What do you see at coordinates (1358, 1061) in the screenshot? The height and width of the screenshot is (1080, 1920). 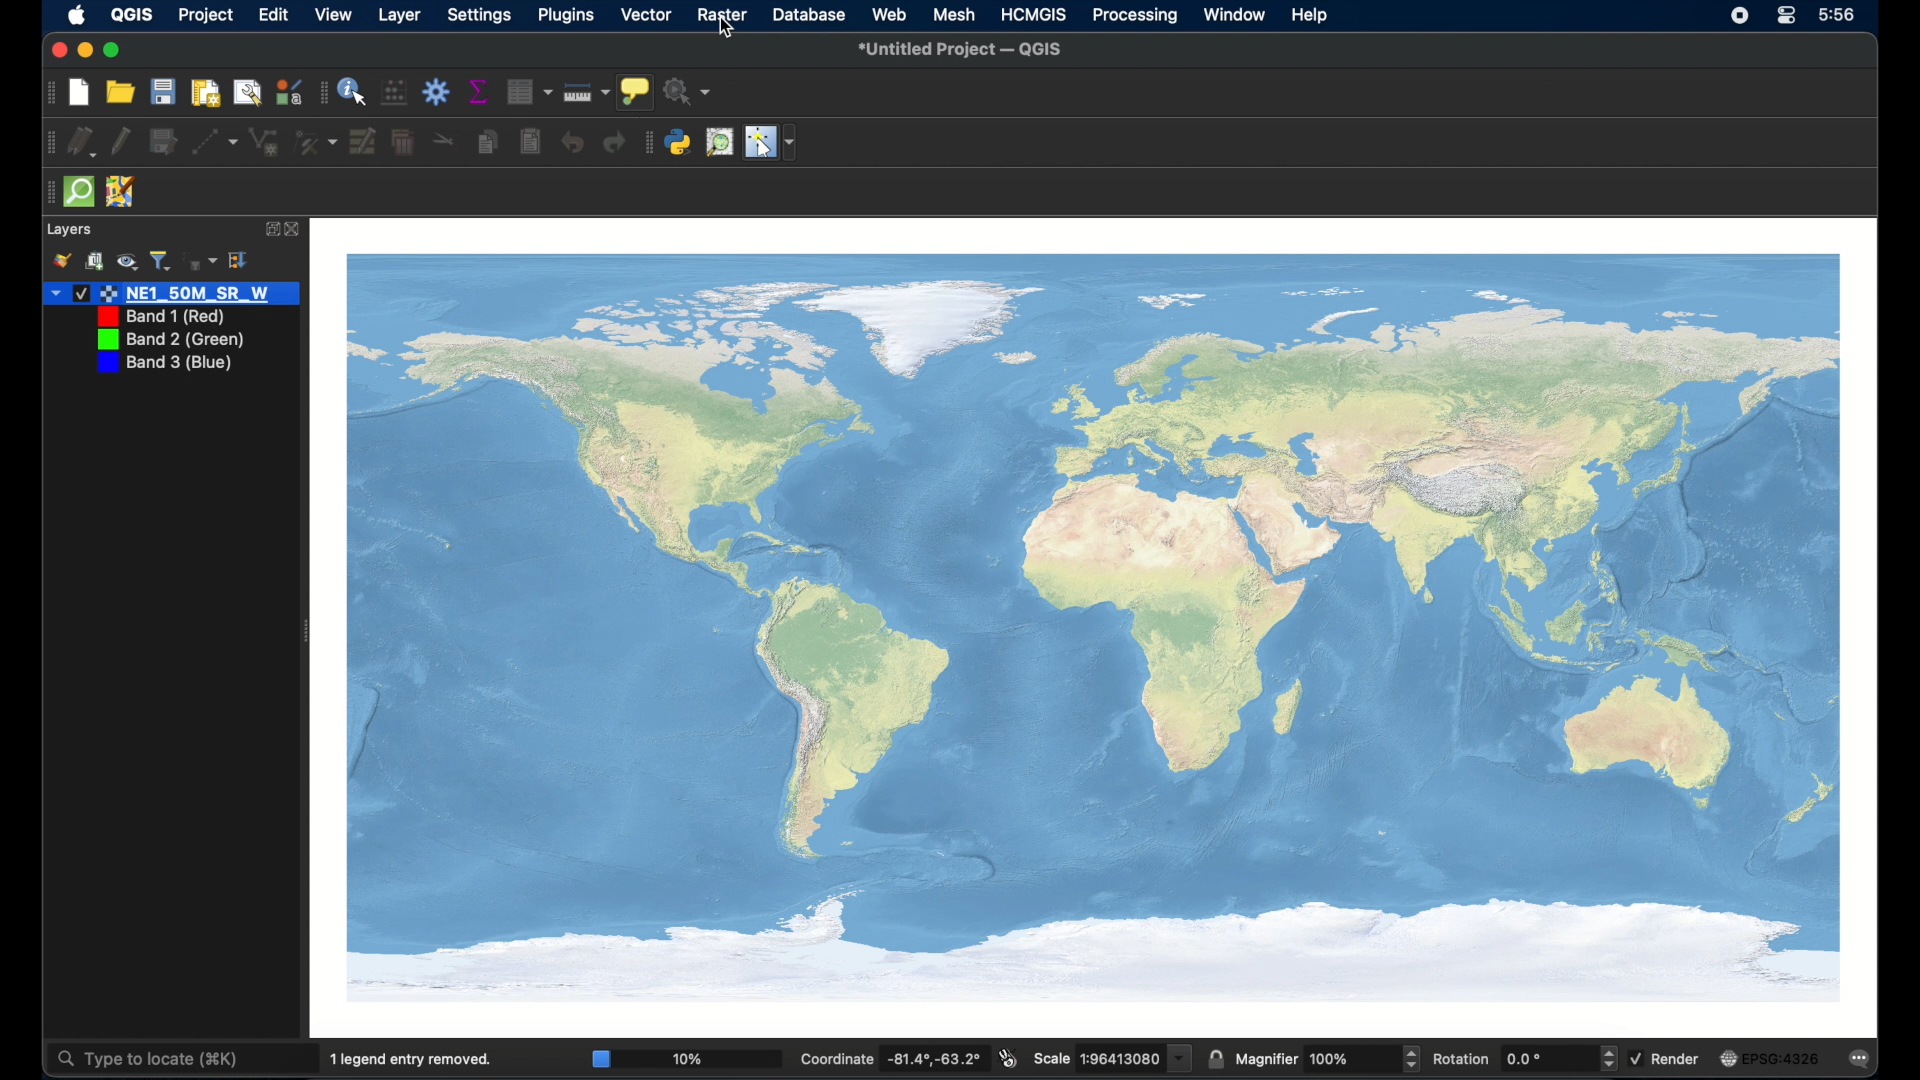 I see `100%` at bounding box center [1358, 1061].